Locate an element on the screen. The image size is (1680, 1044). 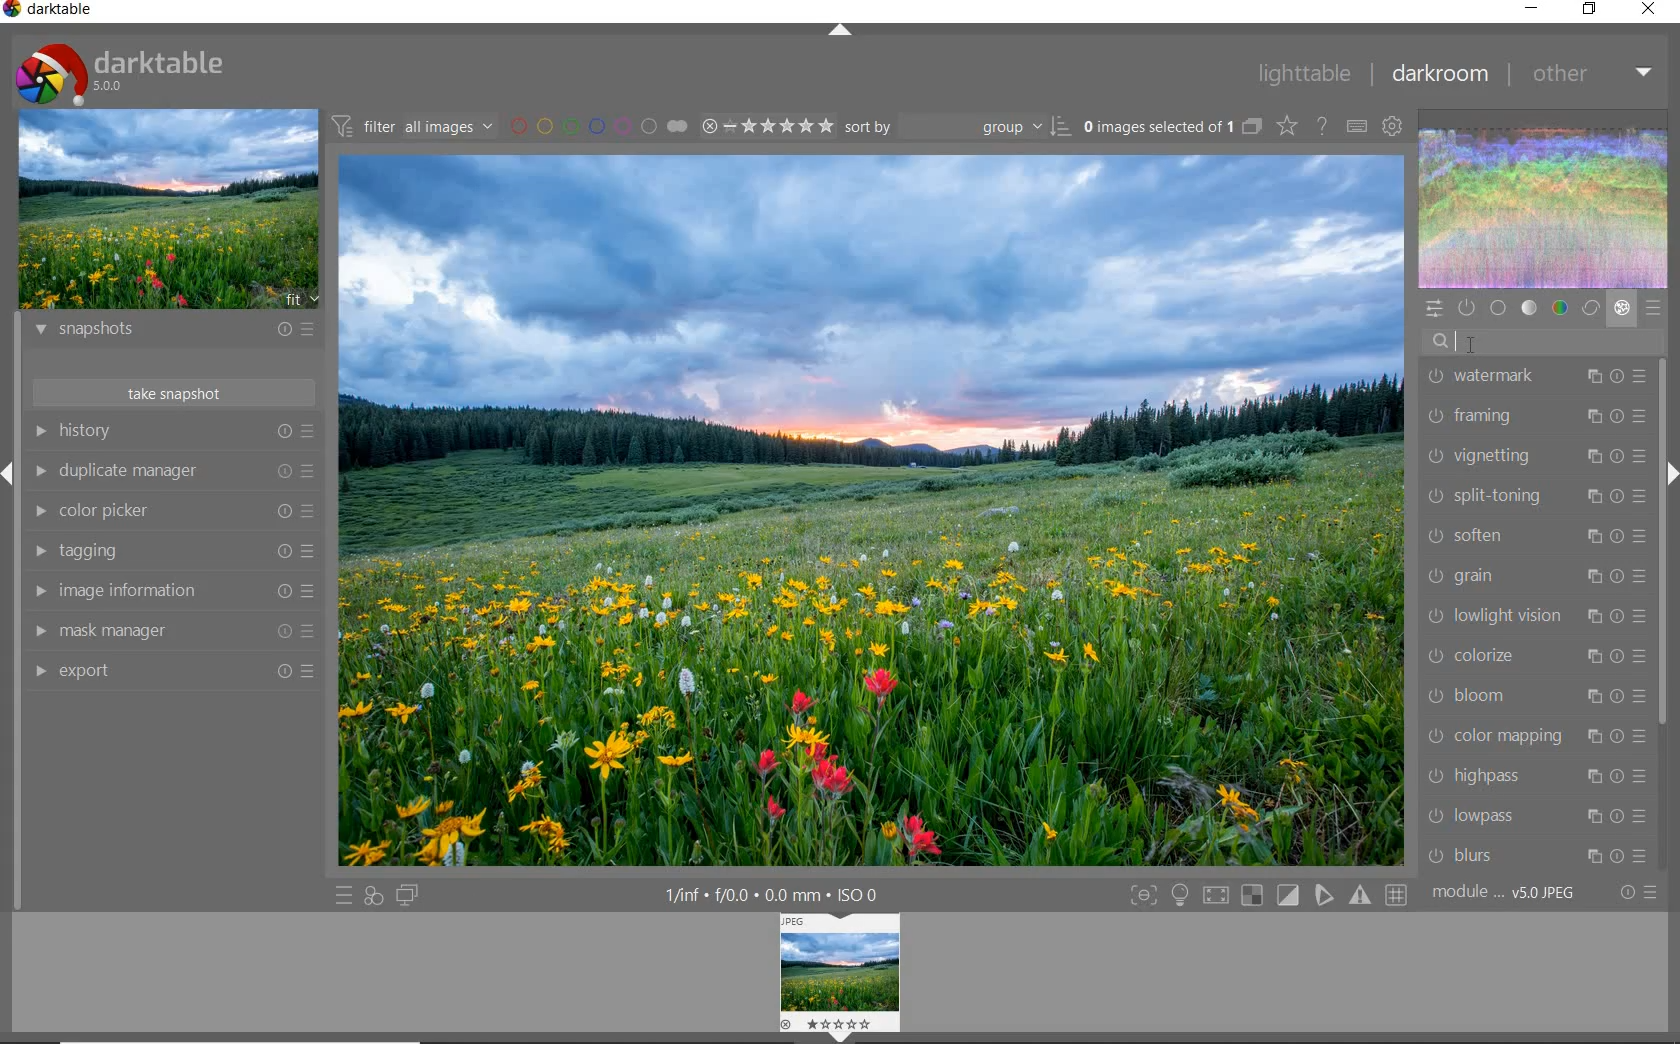
bloom is located at coordinates (1533, 699).